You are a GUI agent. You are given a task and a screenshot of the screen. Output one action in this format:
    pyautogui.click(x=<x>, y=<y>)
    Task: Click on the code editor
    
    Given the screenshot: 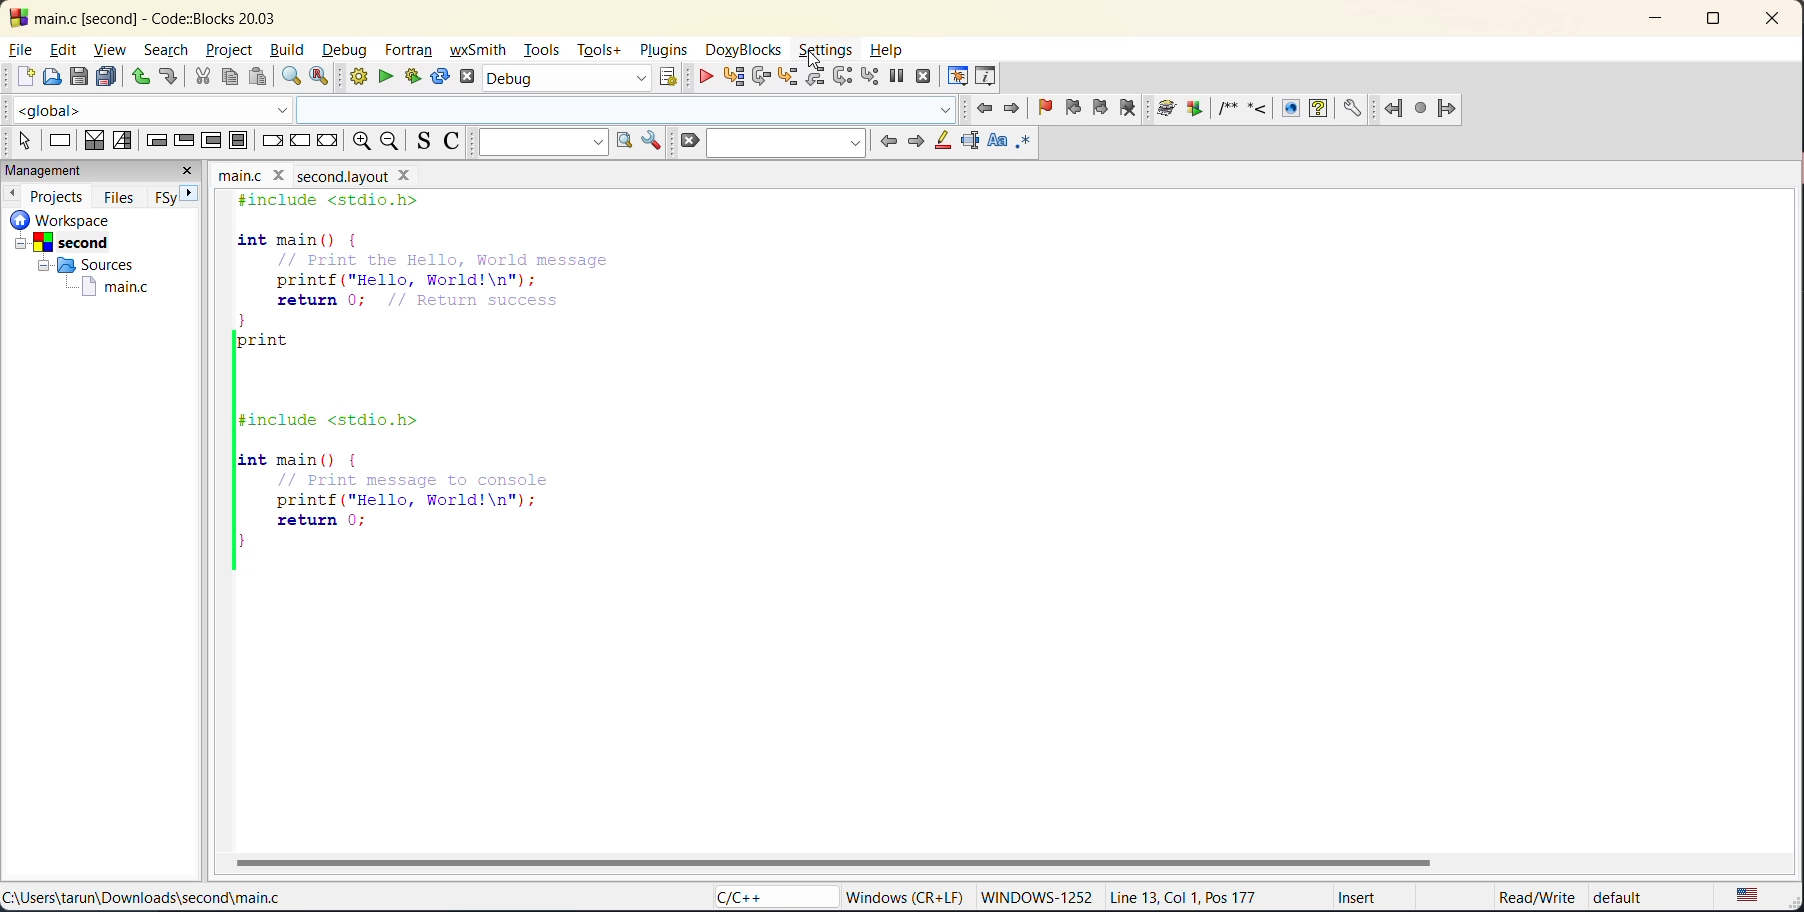 What is the action you would take?
    pyautogui.click(x=449, y=382)
    